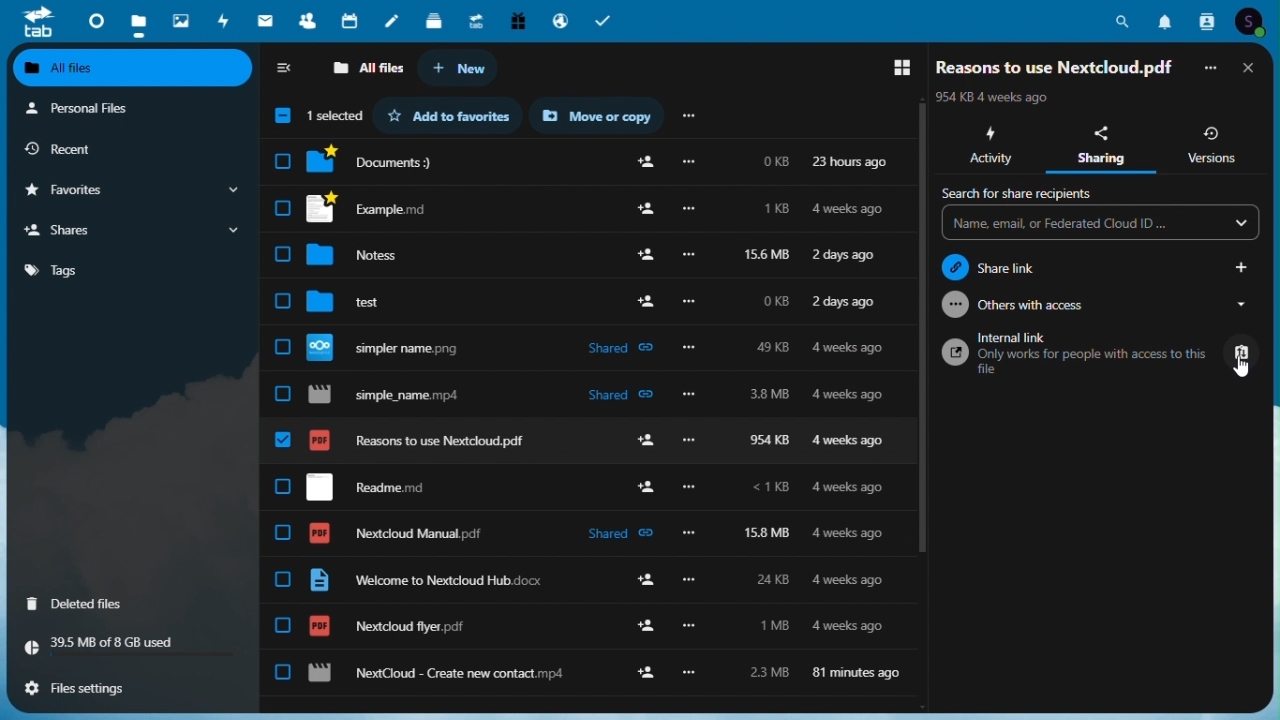 The image size is (1280, 720). What do you see at coordinates (645, 580) in the screenshot?
I see ` add user` at bounding box center [645, 580].